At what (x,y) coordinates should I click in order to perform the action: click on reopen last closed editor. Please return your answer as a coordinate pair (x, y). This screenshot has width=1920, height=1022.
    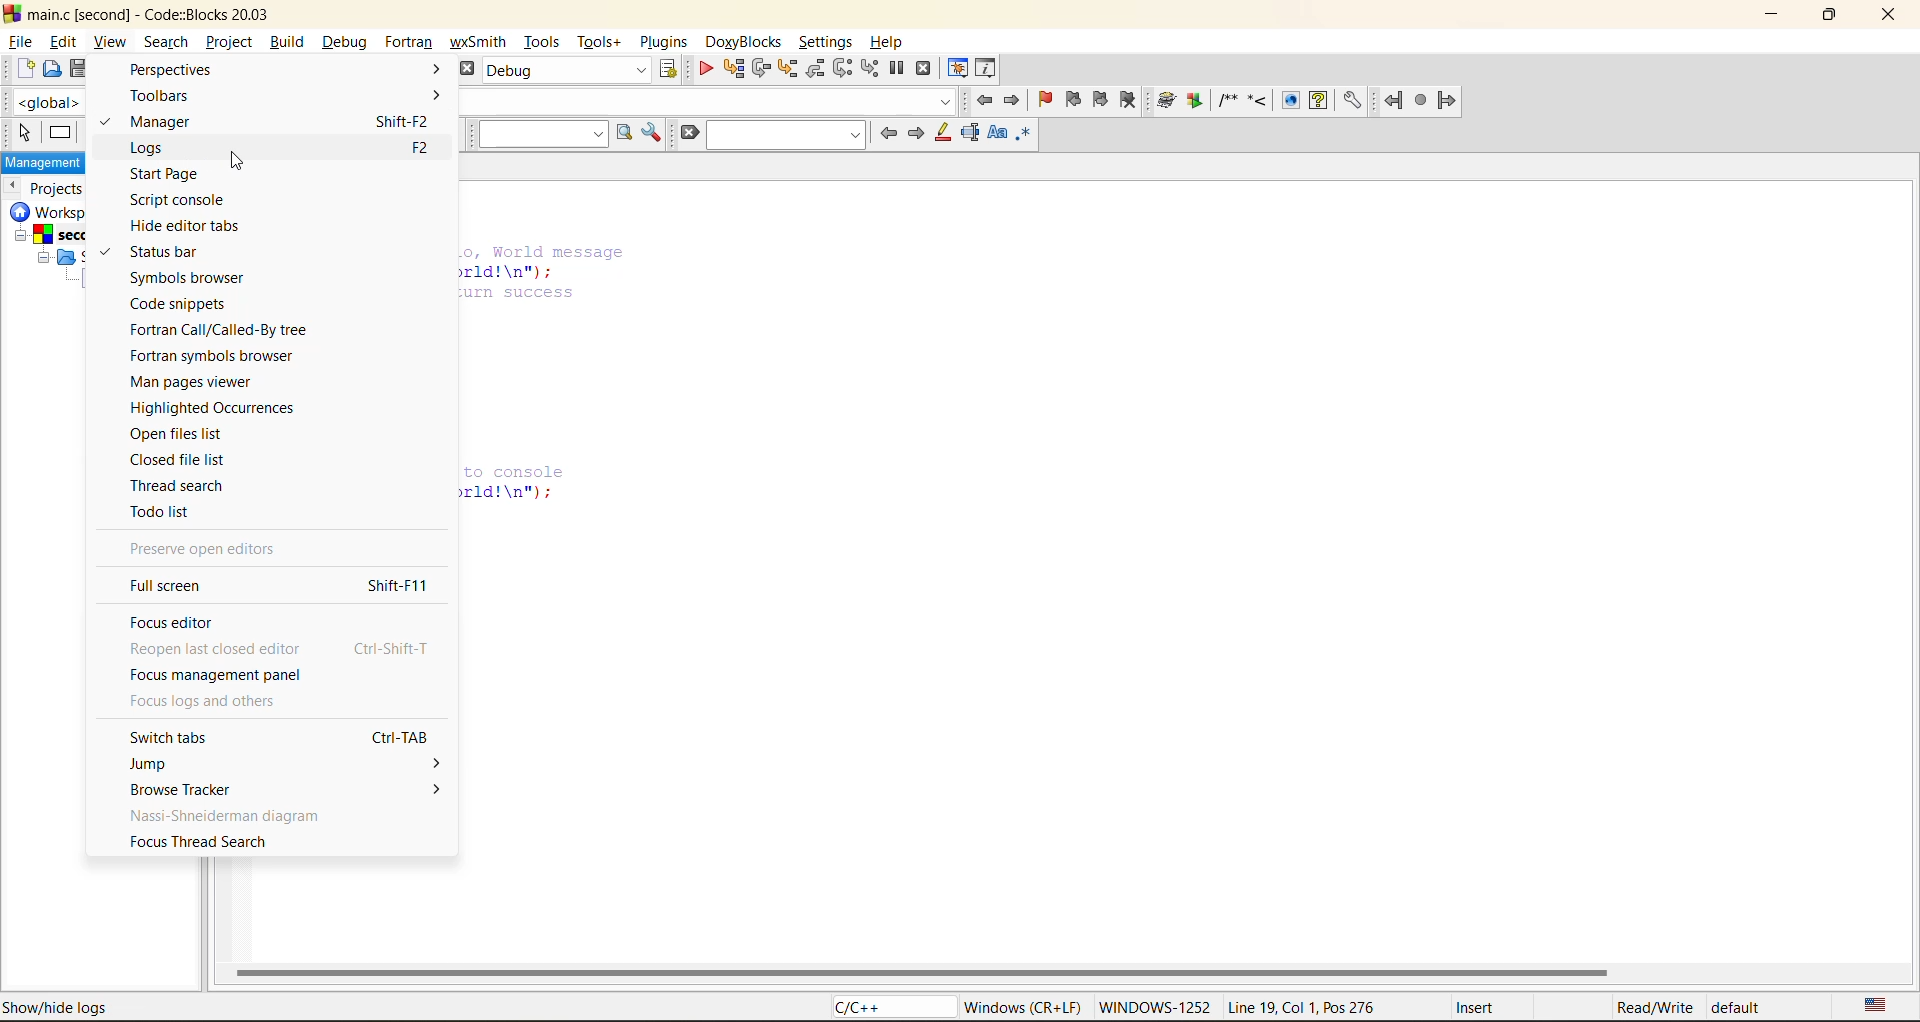
    Looking at the image, I should click on (215, 649).